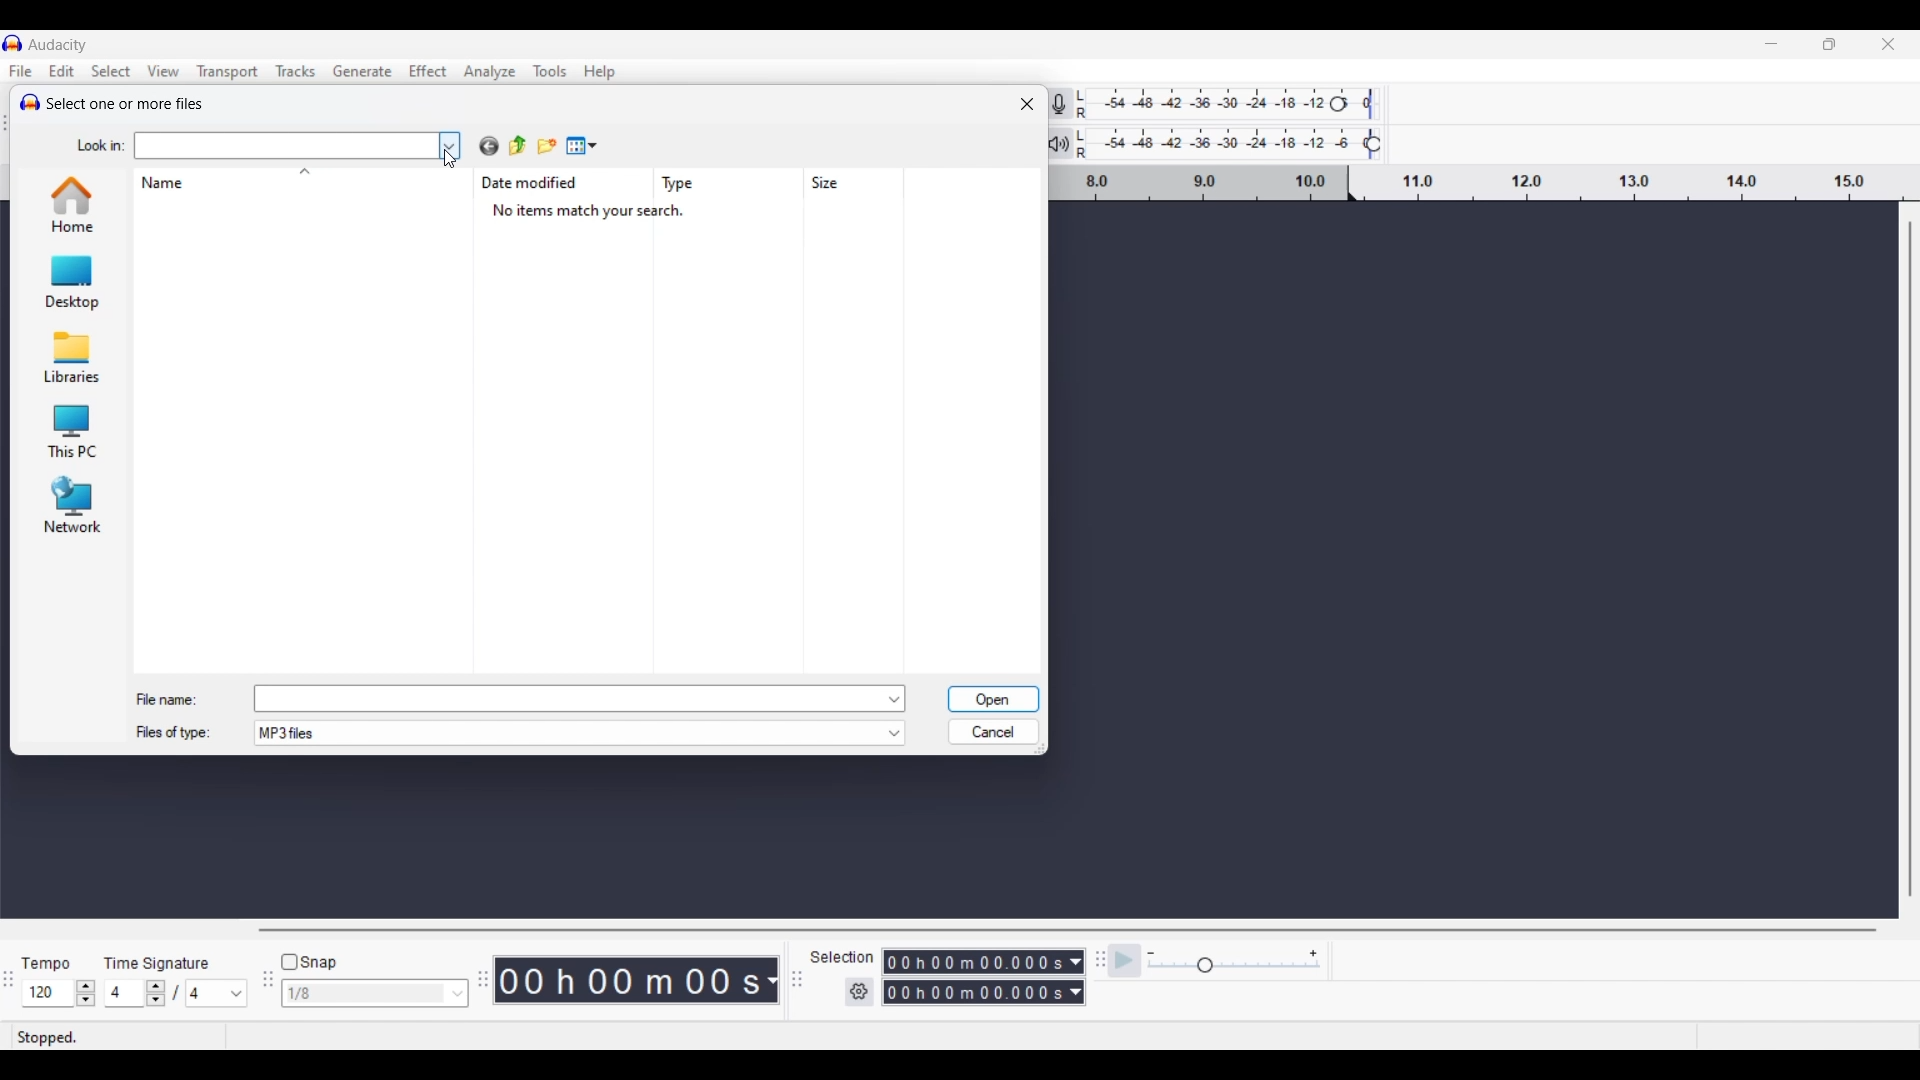 This screenshot has width=1920, height=1080. What do you see at coordinates (843, 957) in the screenshot?
I see `Selection` at bounding box center [843, 957].